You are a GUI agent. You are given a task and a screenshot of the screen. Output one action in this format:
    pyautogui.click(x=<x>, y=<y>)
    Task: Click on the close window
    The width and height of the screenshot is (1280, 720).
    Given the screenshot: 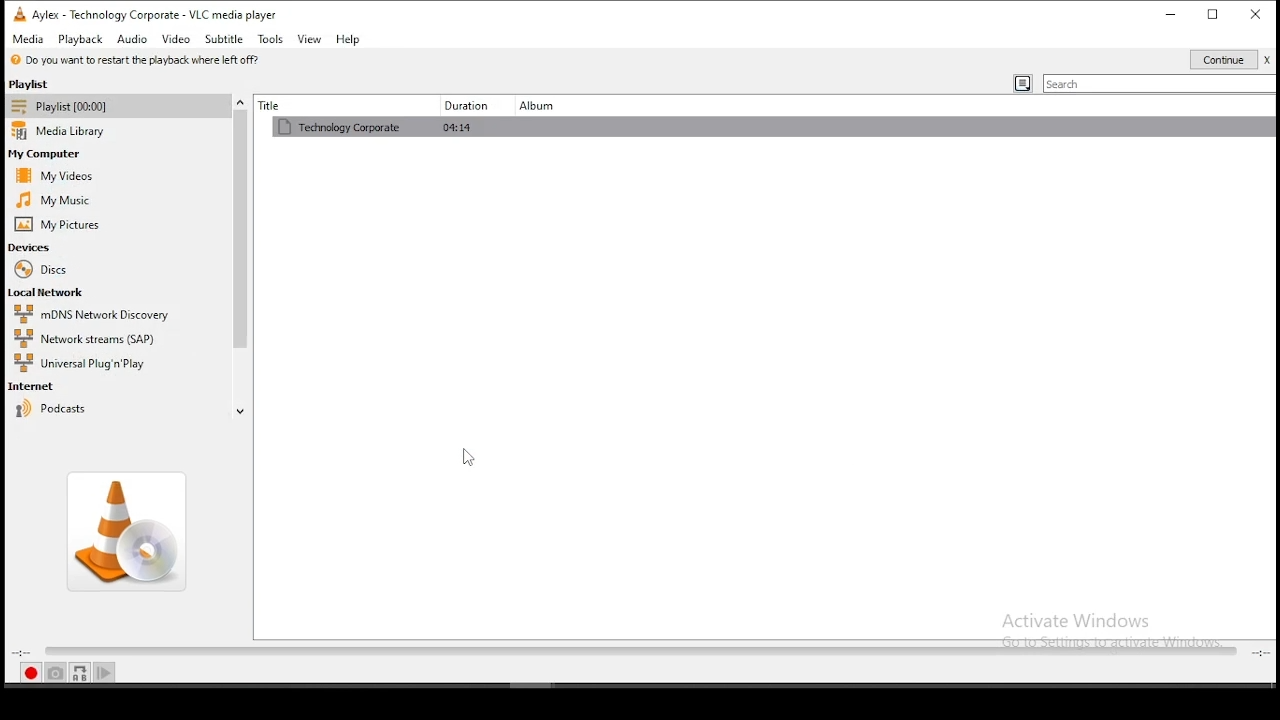 What is the action you would take?
    pyautogui.click(x=1257, y=13)
    